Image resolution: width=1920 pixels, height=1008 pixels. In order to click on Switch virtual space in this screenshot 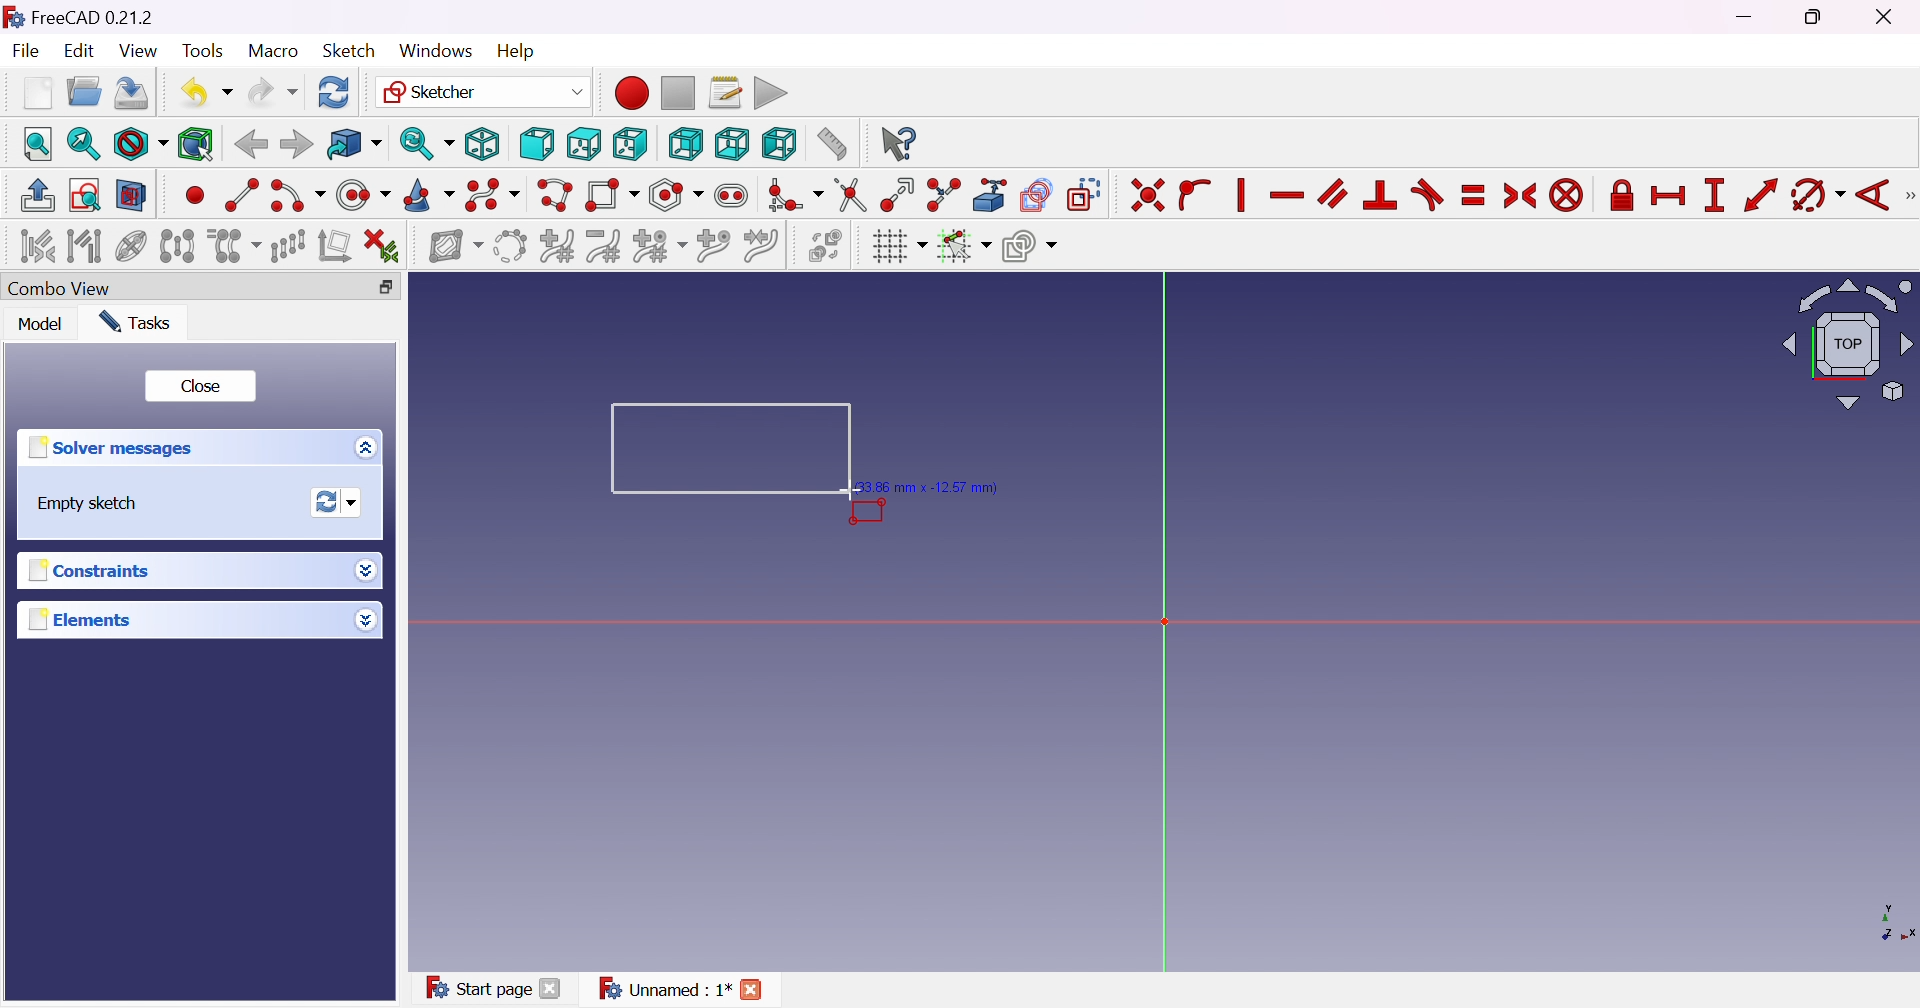, I will do `click(829, 247)`.